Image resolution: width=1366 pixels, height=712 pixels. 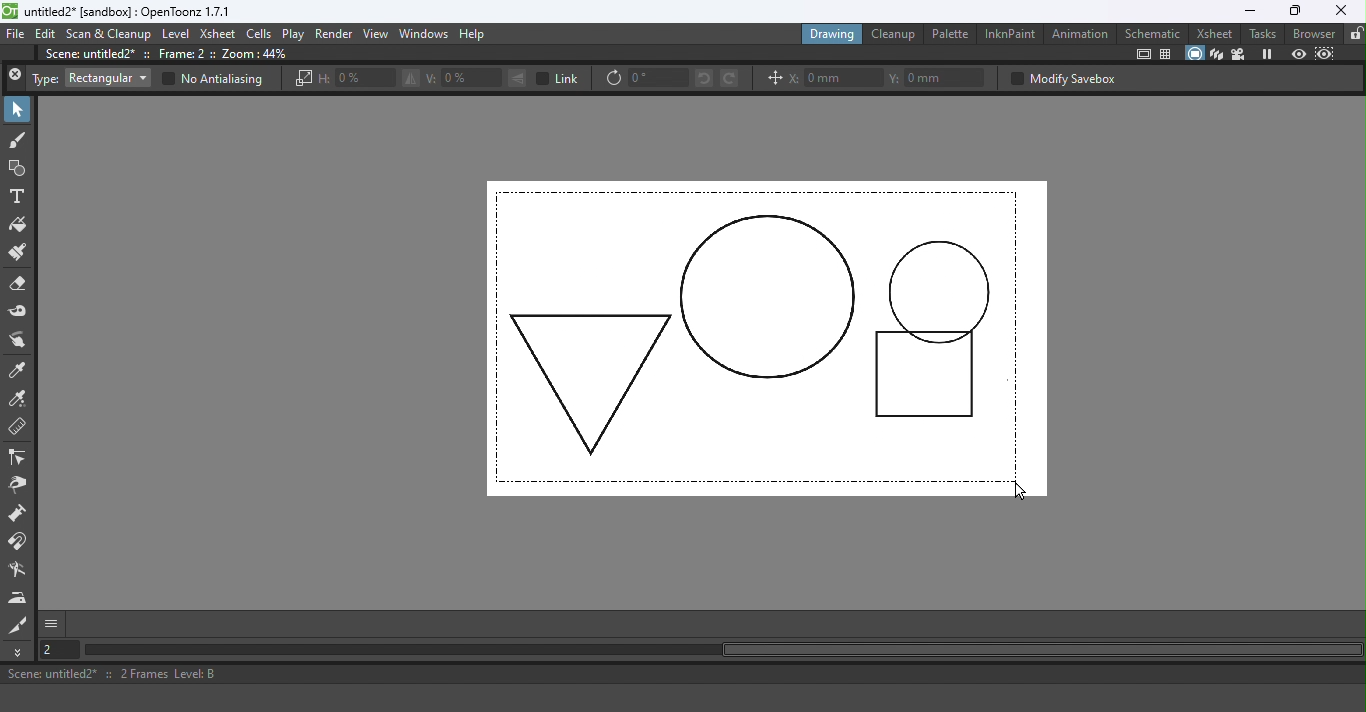 What do you see at coordinates (46, 35) in the screenshot?
I see `Edit` at bounding box center [46, 35].